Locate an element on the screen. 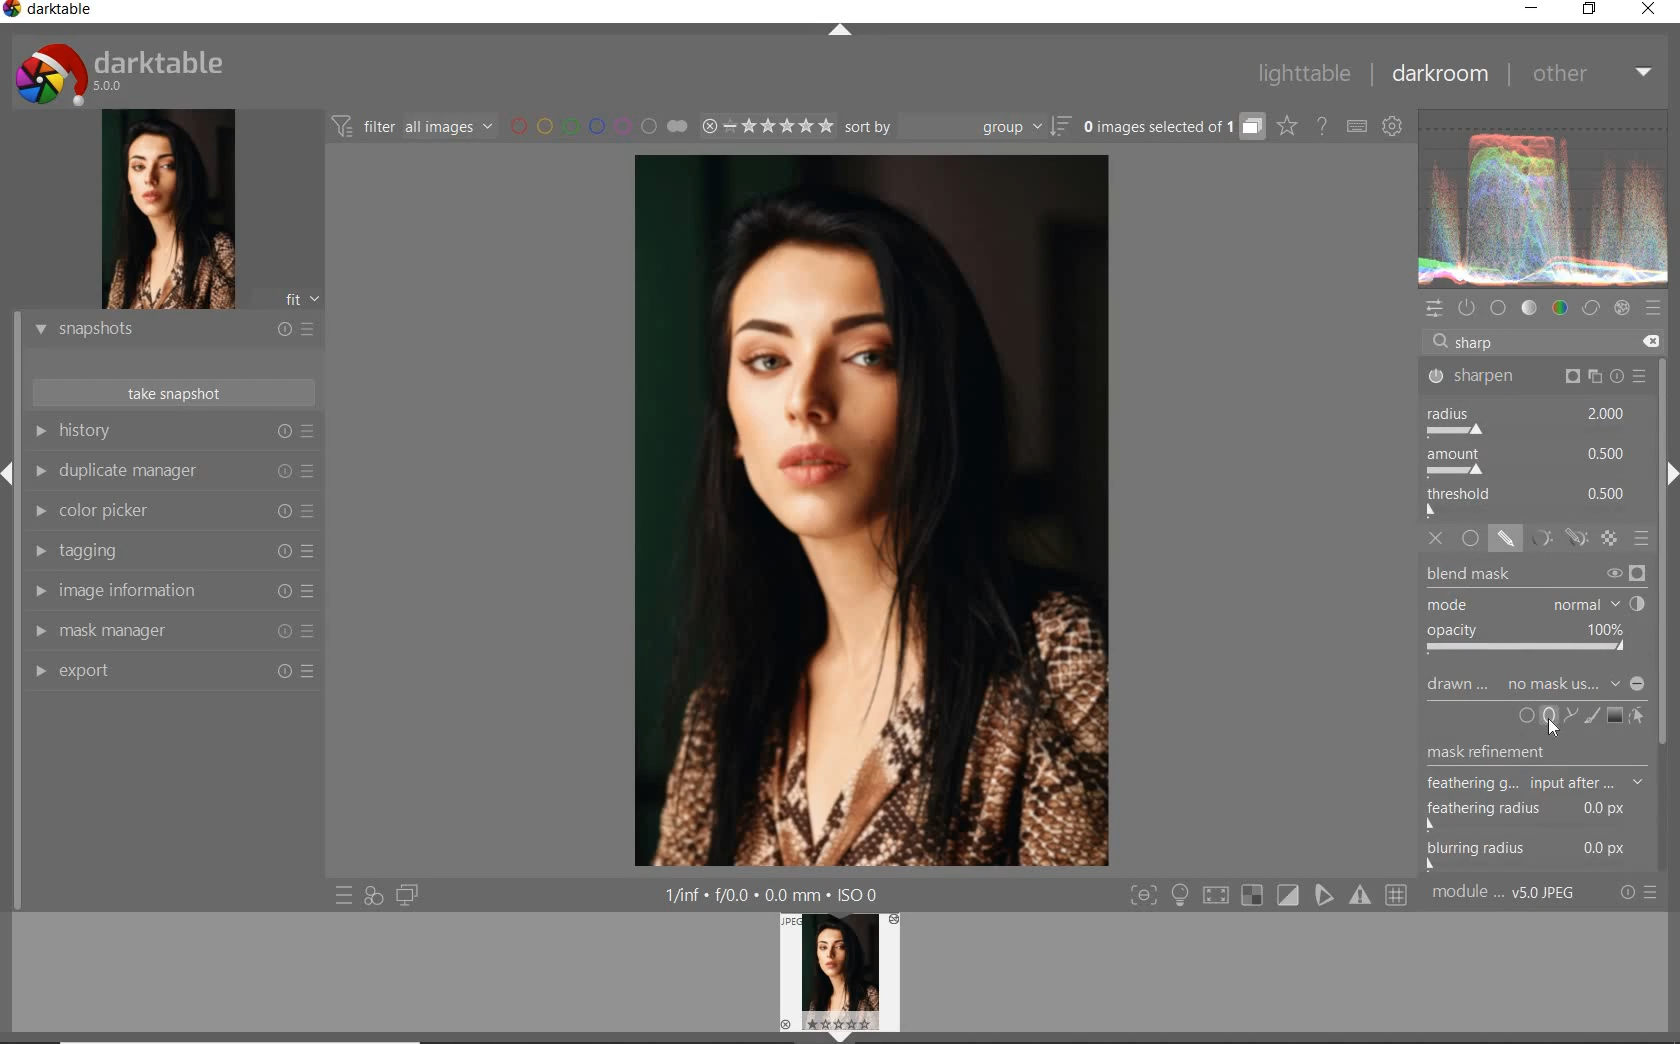  click to change overlays on thumbnails is located at coordinates (1288, 128).